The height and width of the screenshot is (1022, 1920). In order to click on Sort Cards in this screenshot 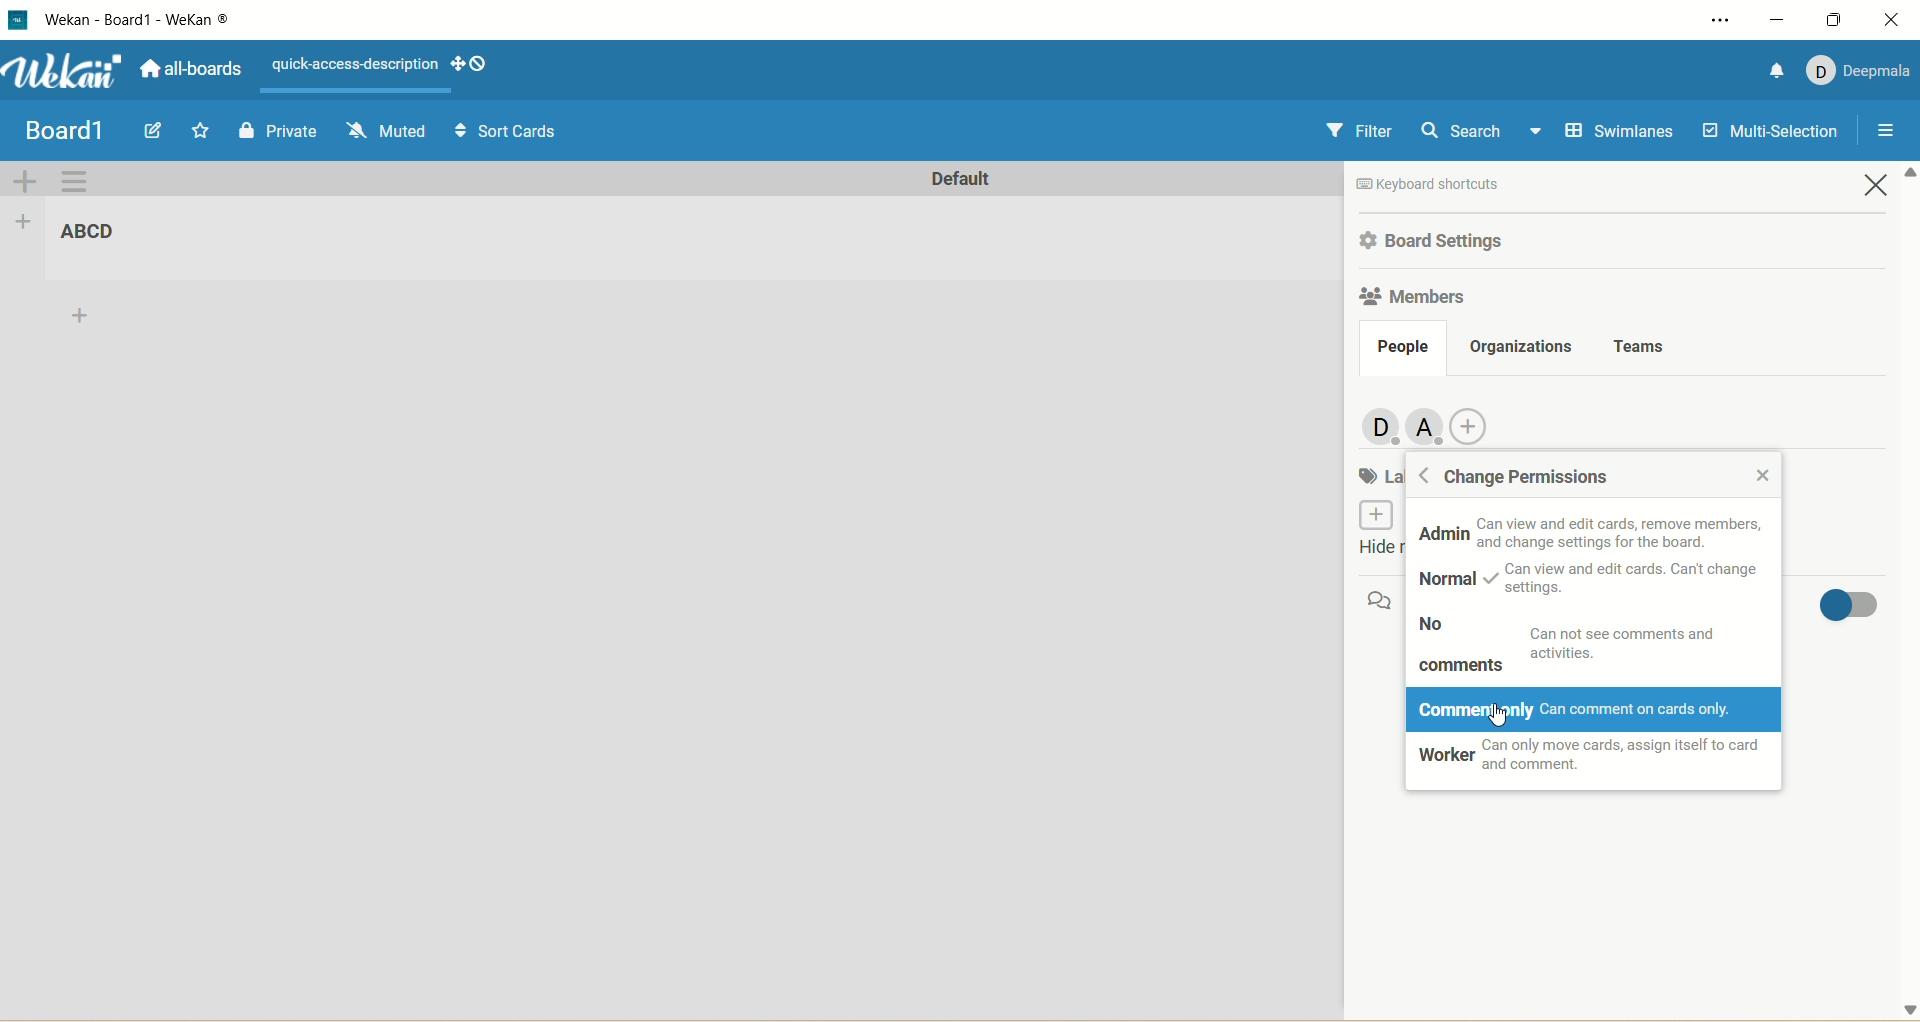, I will do `click(504, 129)`.